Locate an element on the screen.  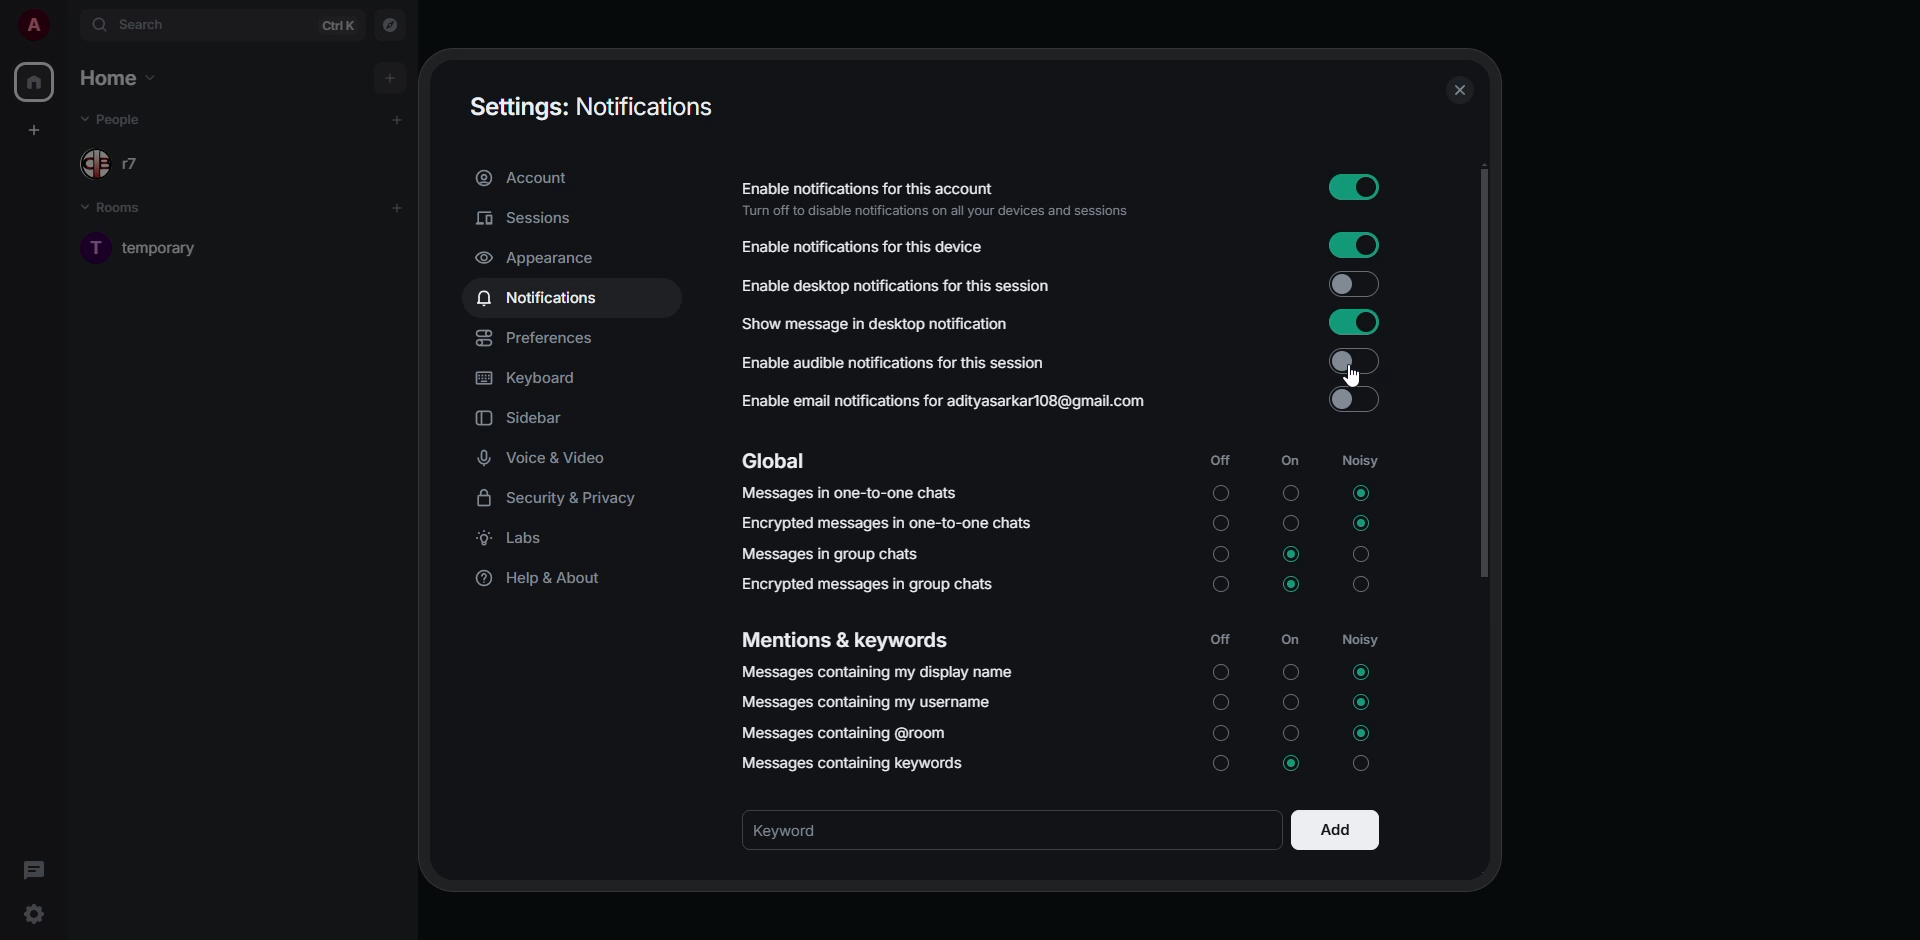
click to enable is located at coordinates (1351, 285).